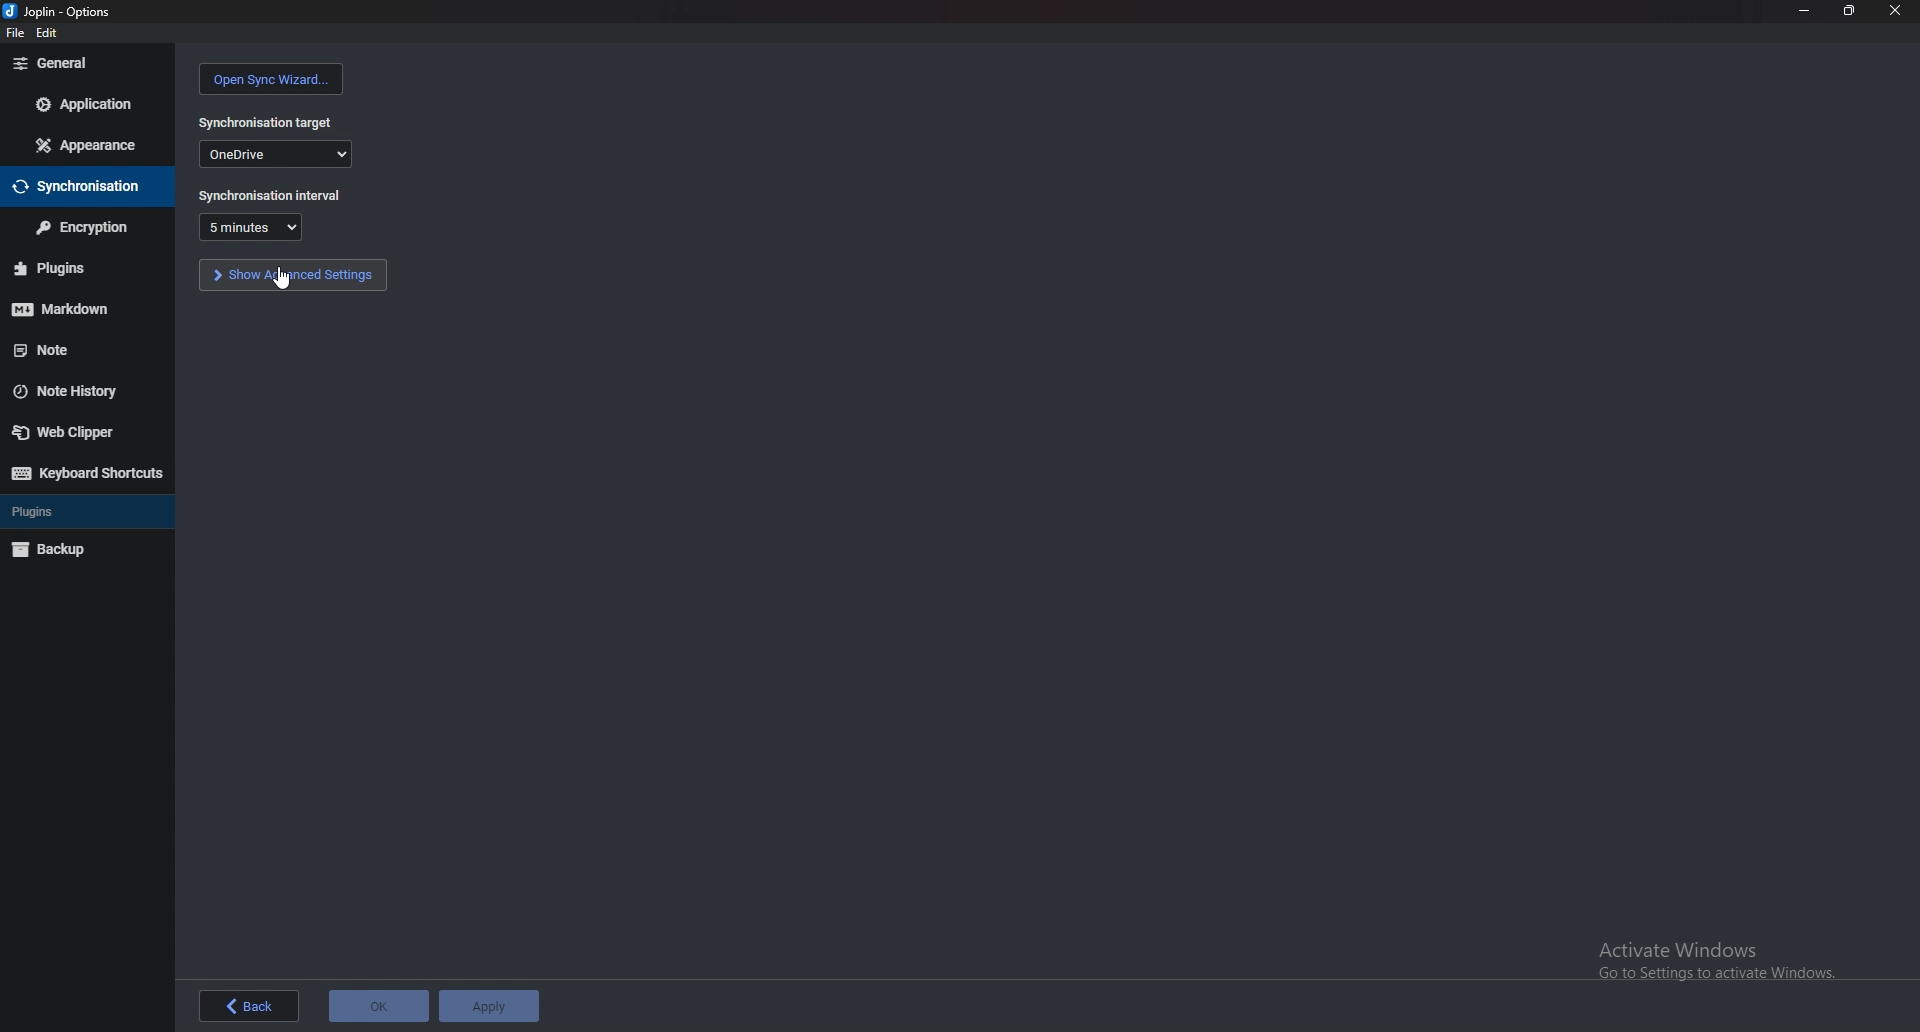 The width and height of the screenshot is (1920, 1032). I want to click on apply, so click(489, 1006).